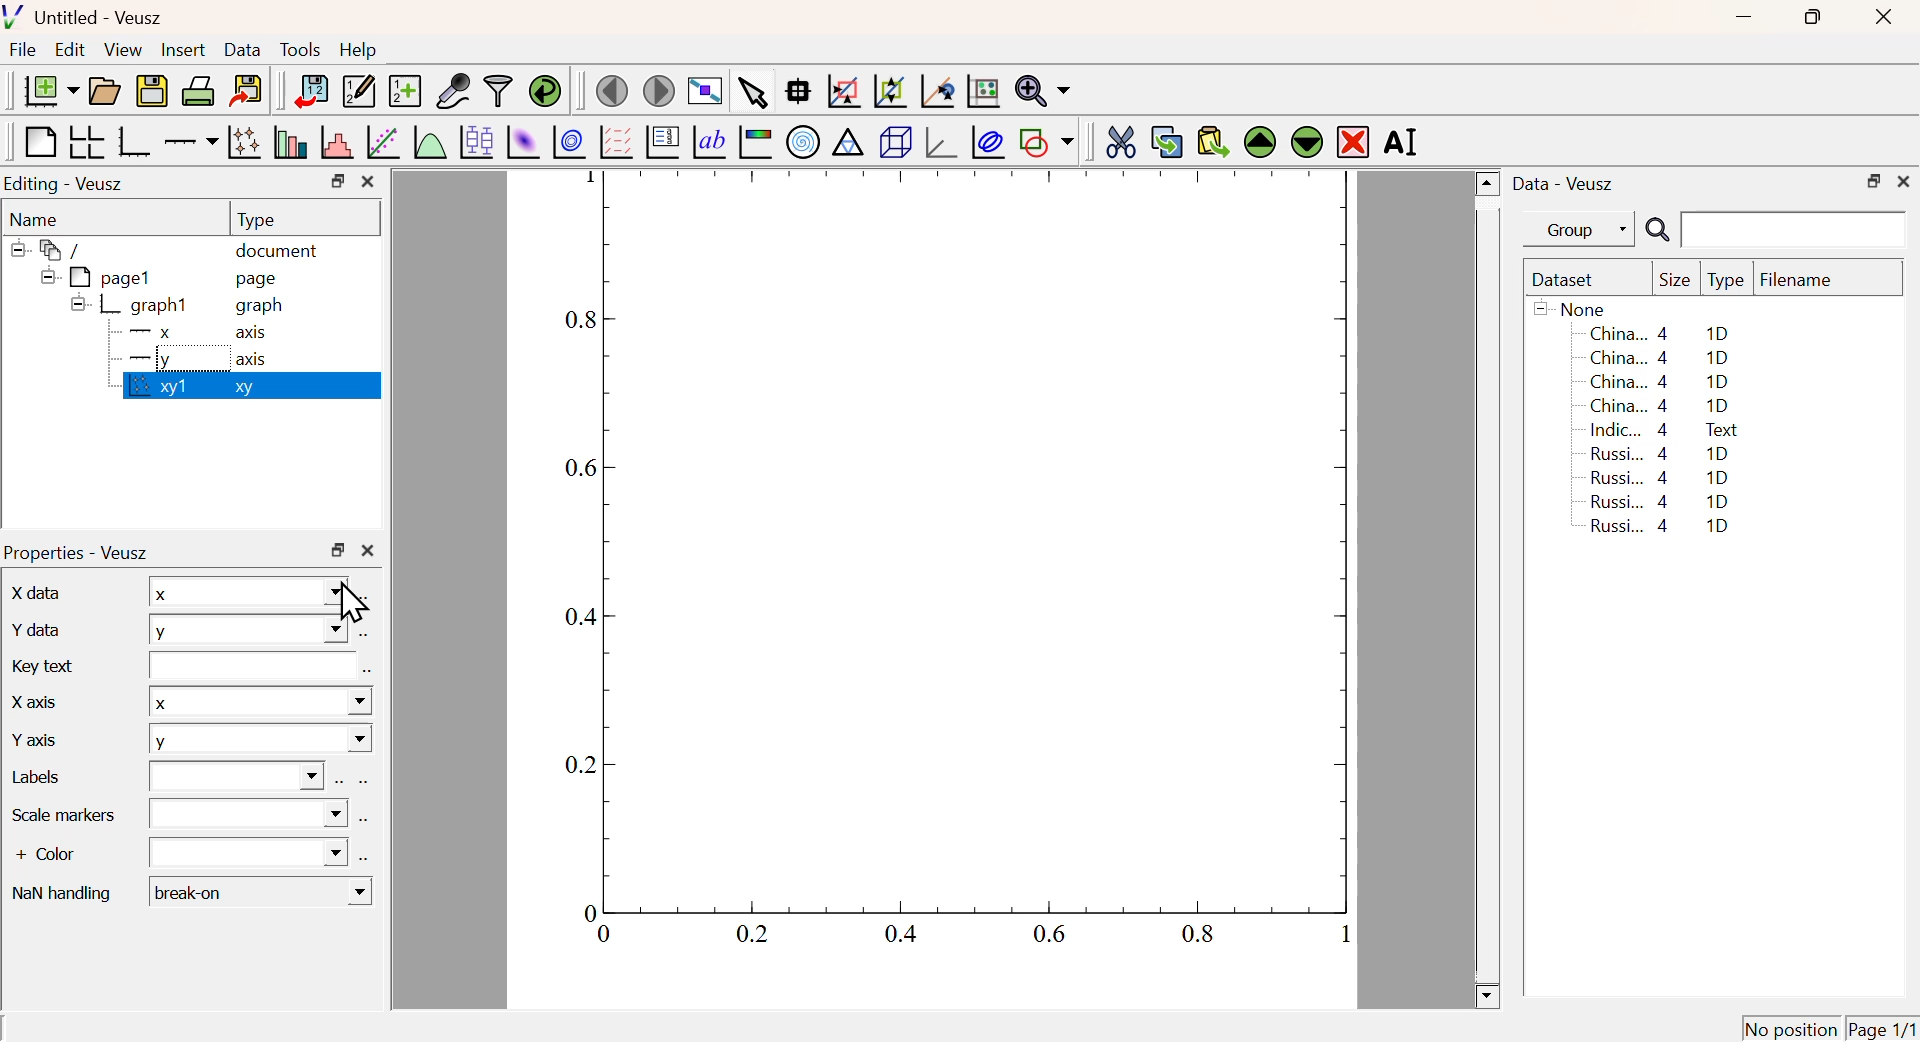  Describe the element at coordinates (359, 50) in the screenshot. I see `Help` at that location.